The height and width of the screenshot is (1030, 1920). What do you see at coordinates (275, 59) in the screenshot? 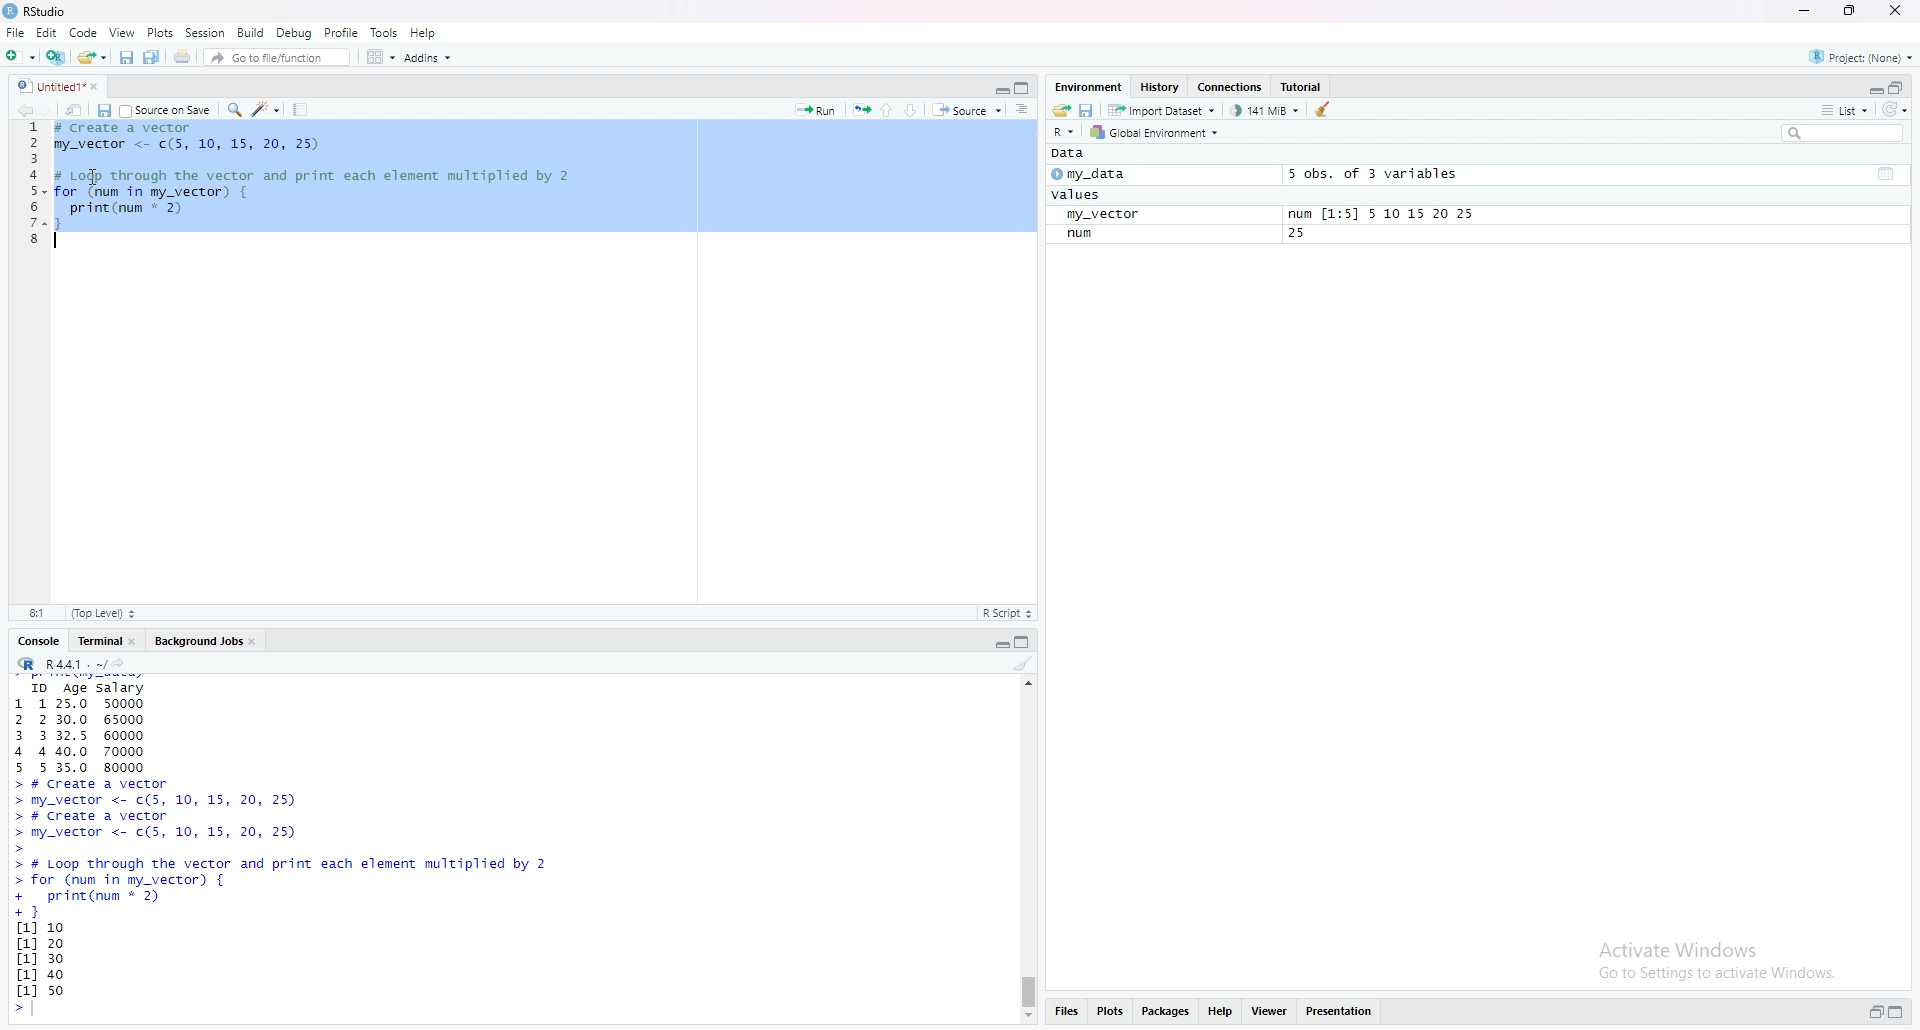
I see `Go to file/function` at bounding box center [275, 59].